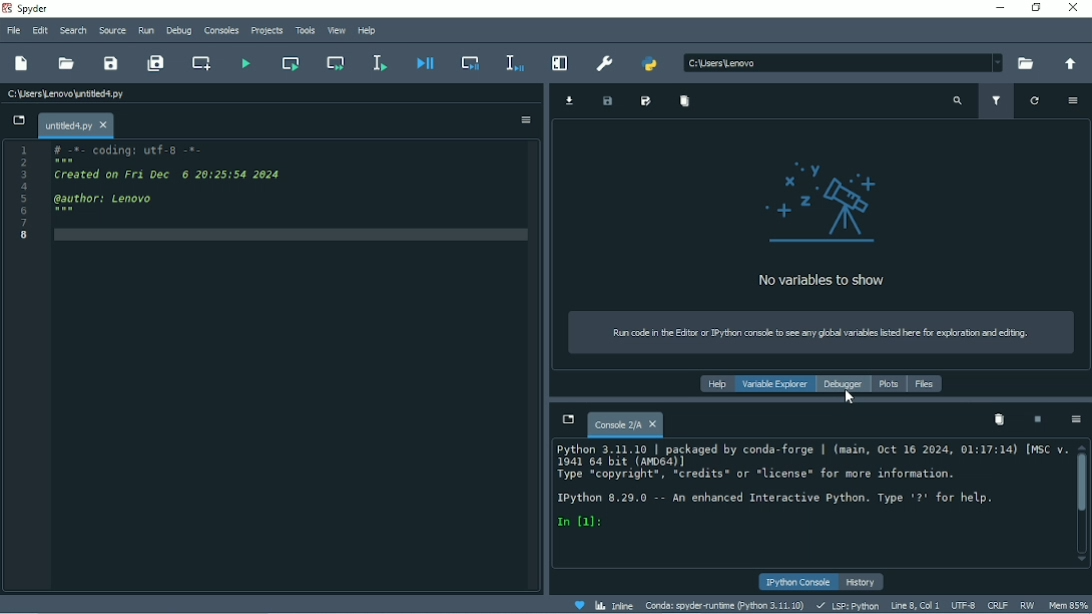 This screenshot has height=614, width=1092. Describe the element at coordinates (157, 196) in the screenshot. I see `1 #-c- coding: wef-p -=-

5 Crested on ri vec © 20125150 2626

S awthor: Lenovo

Cg
LE` at that location.